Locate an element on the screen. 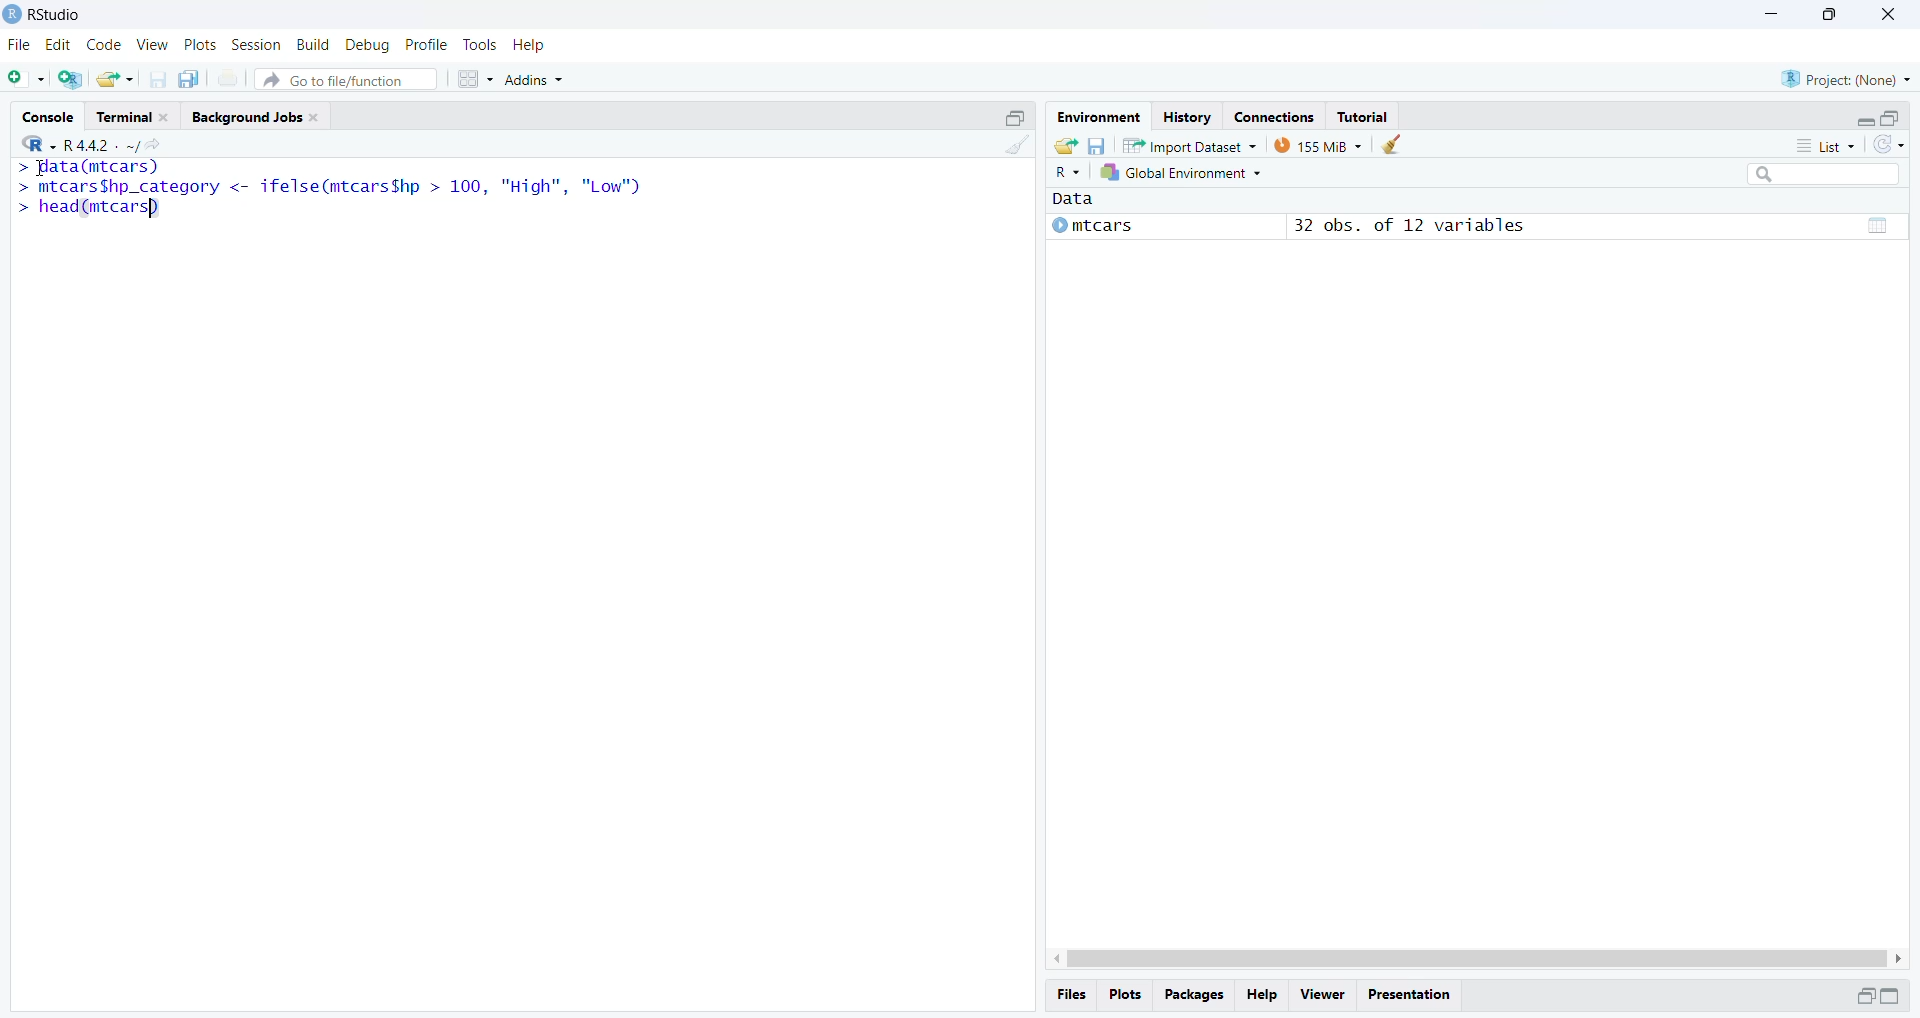 This screenshot has height=1018, width=1920. Go to file/function is located at coordinates (348, 78).